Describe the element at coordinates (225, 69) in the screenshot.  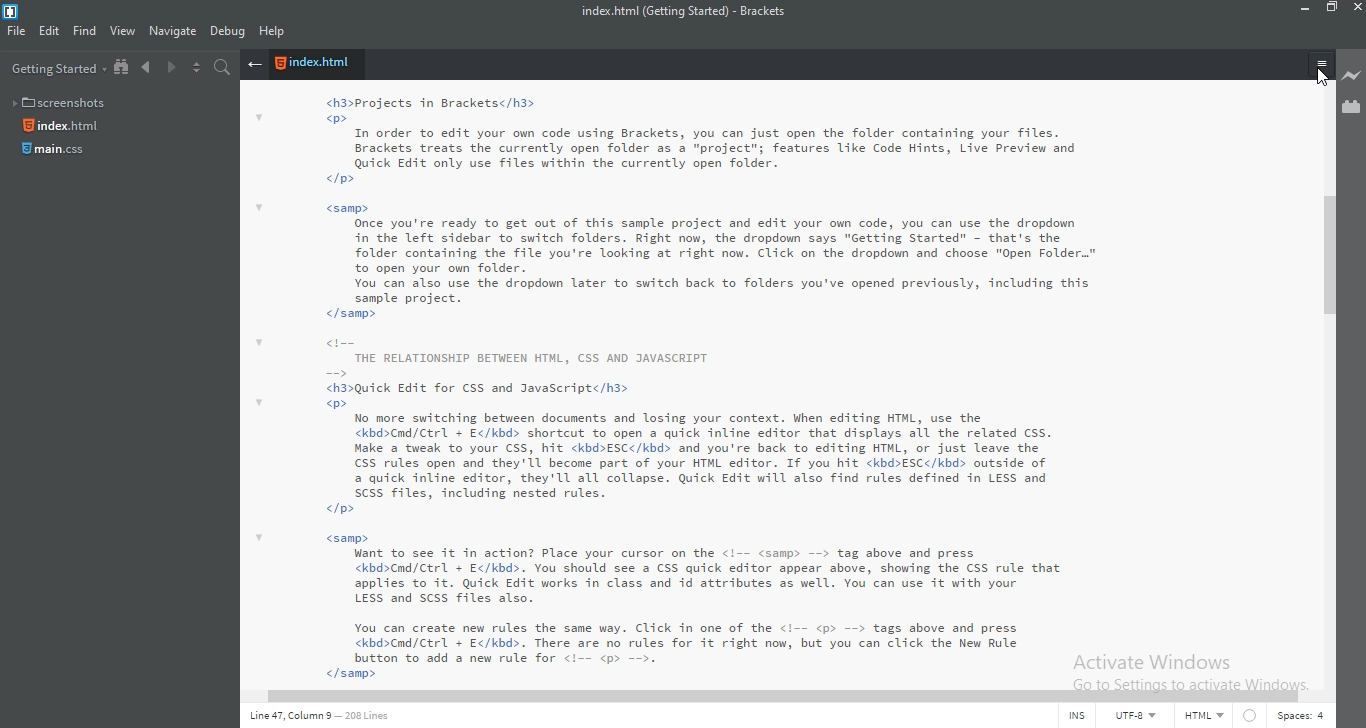
I see `Find in files` at that location.